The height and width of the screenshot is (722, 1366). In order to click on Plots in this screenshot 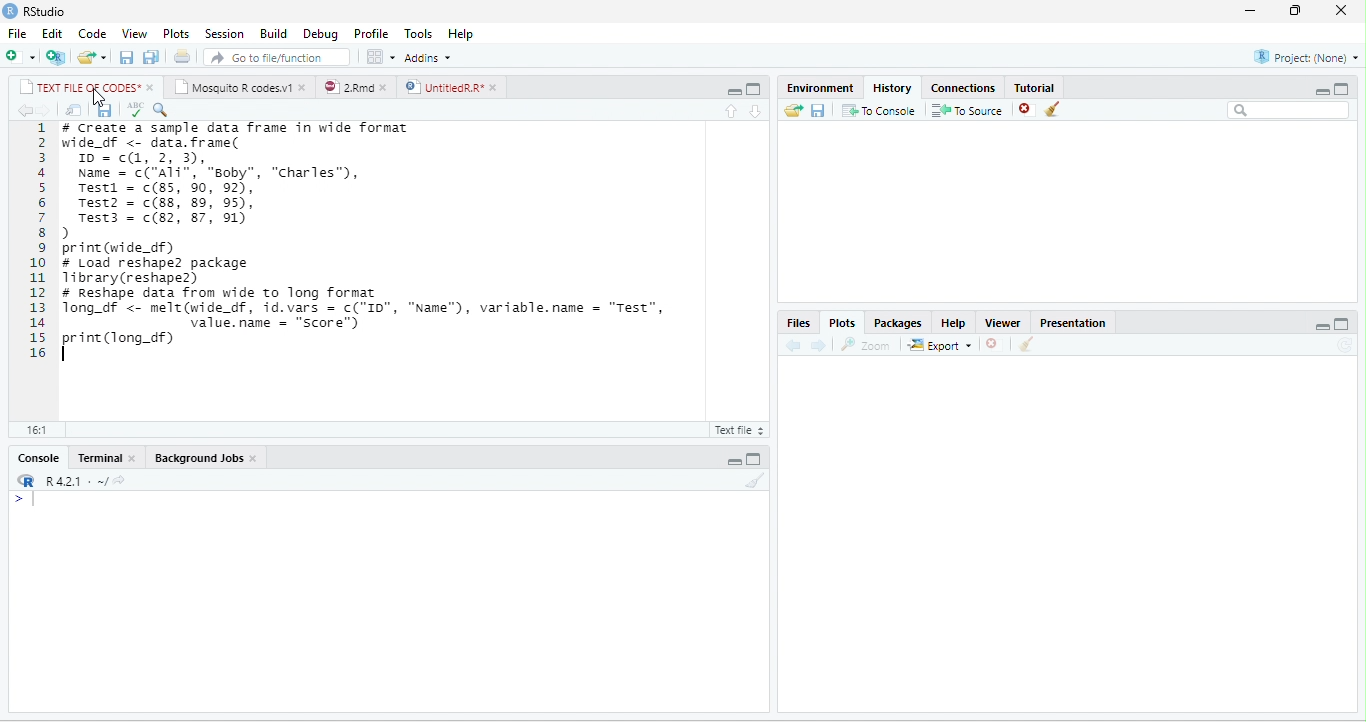, I will do `click(177, 34)`.